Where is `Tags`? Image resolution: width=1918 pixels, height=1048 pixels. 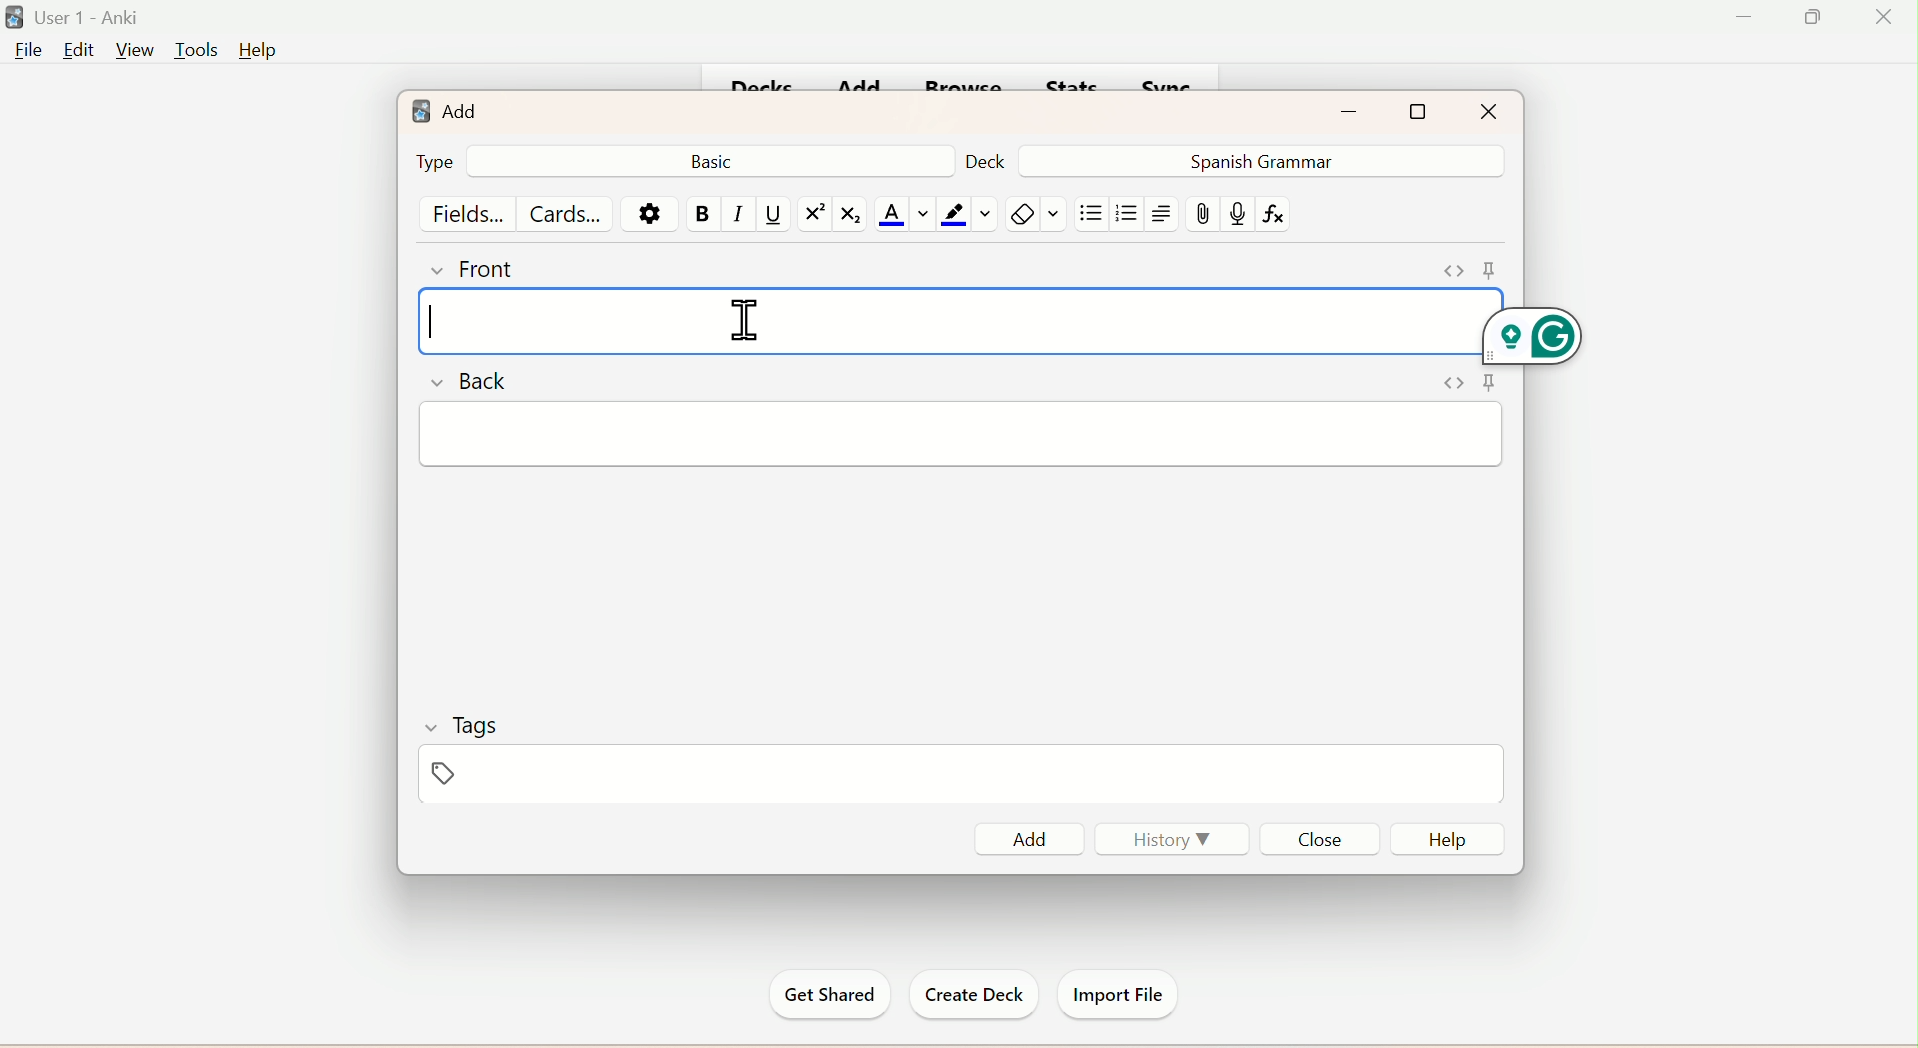
Tags is located at coordinates (460, 724).